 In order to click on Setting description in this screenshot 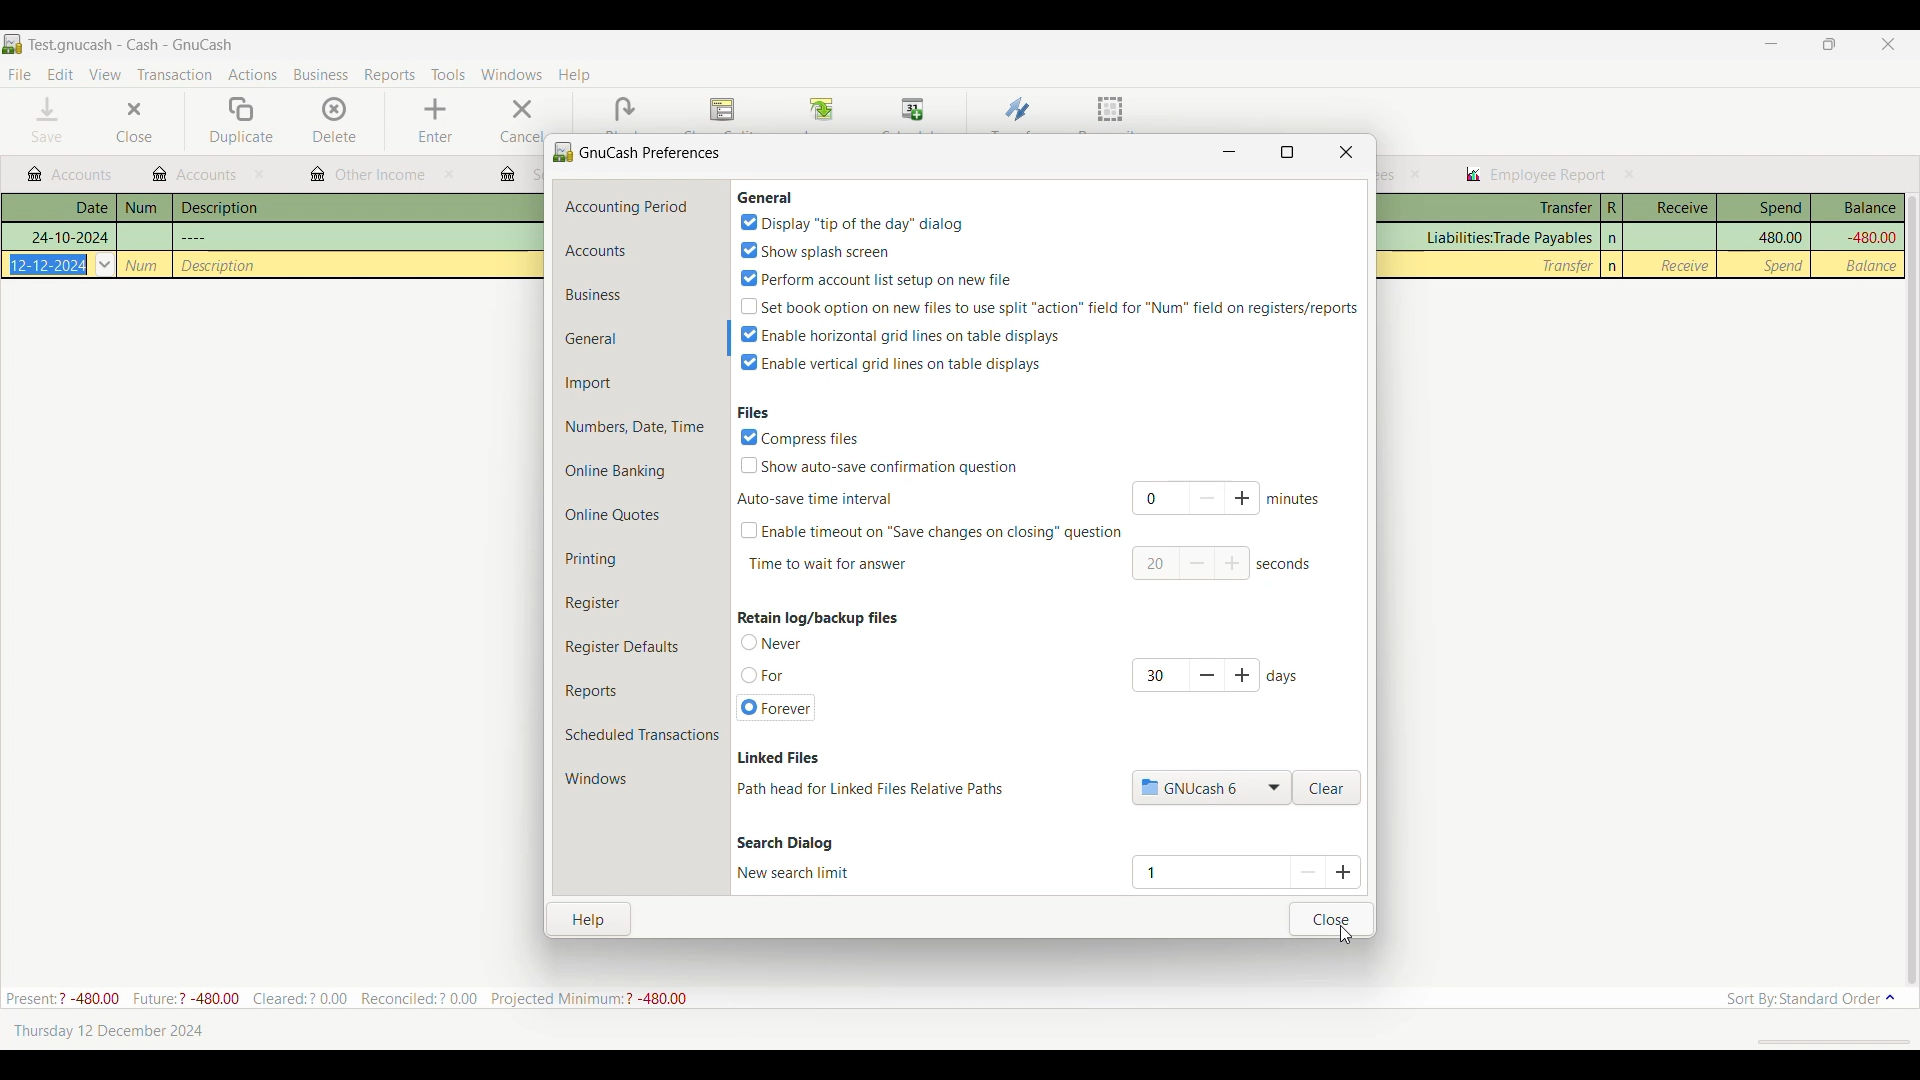, I will do `click(870, 789)`.